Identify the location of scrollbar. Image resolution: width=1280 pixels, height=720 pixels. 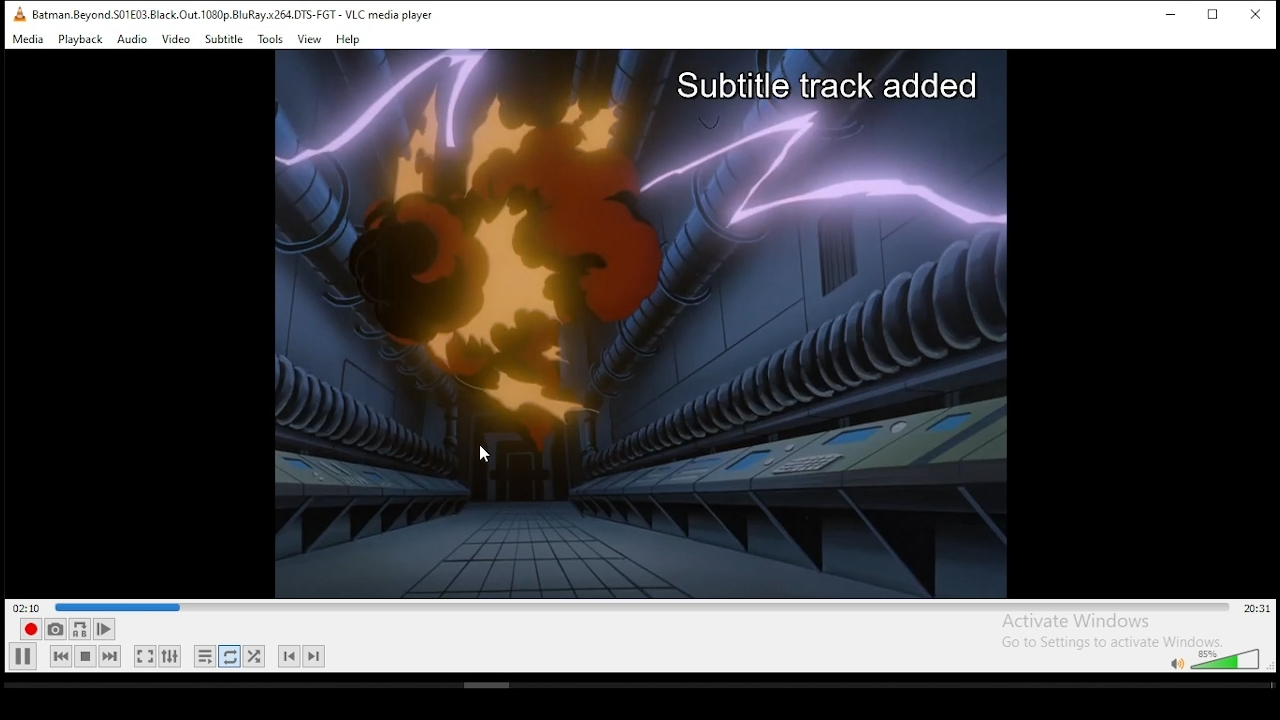
(637, 687).